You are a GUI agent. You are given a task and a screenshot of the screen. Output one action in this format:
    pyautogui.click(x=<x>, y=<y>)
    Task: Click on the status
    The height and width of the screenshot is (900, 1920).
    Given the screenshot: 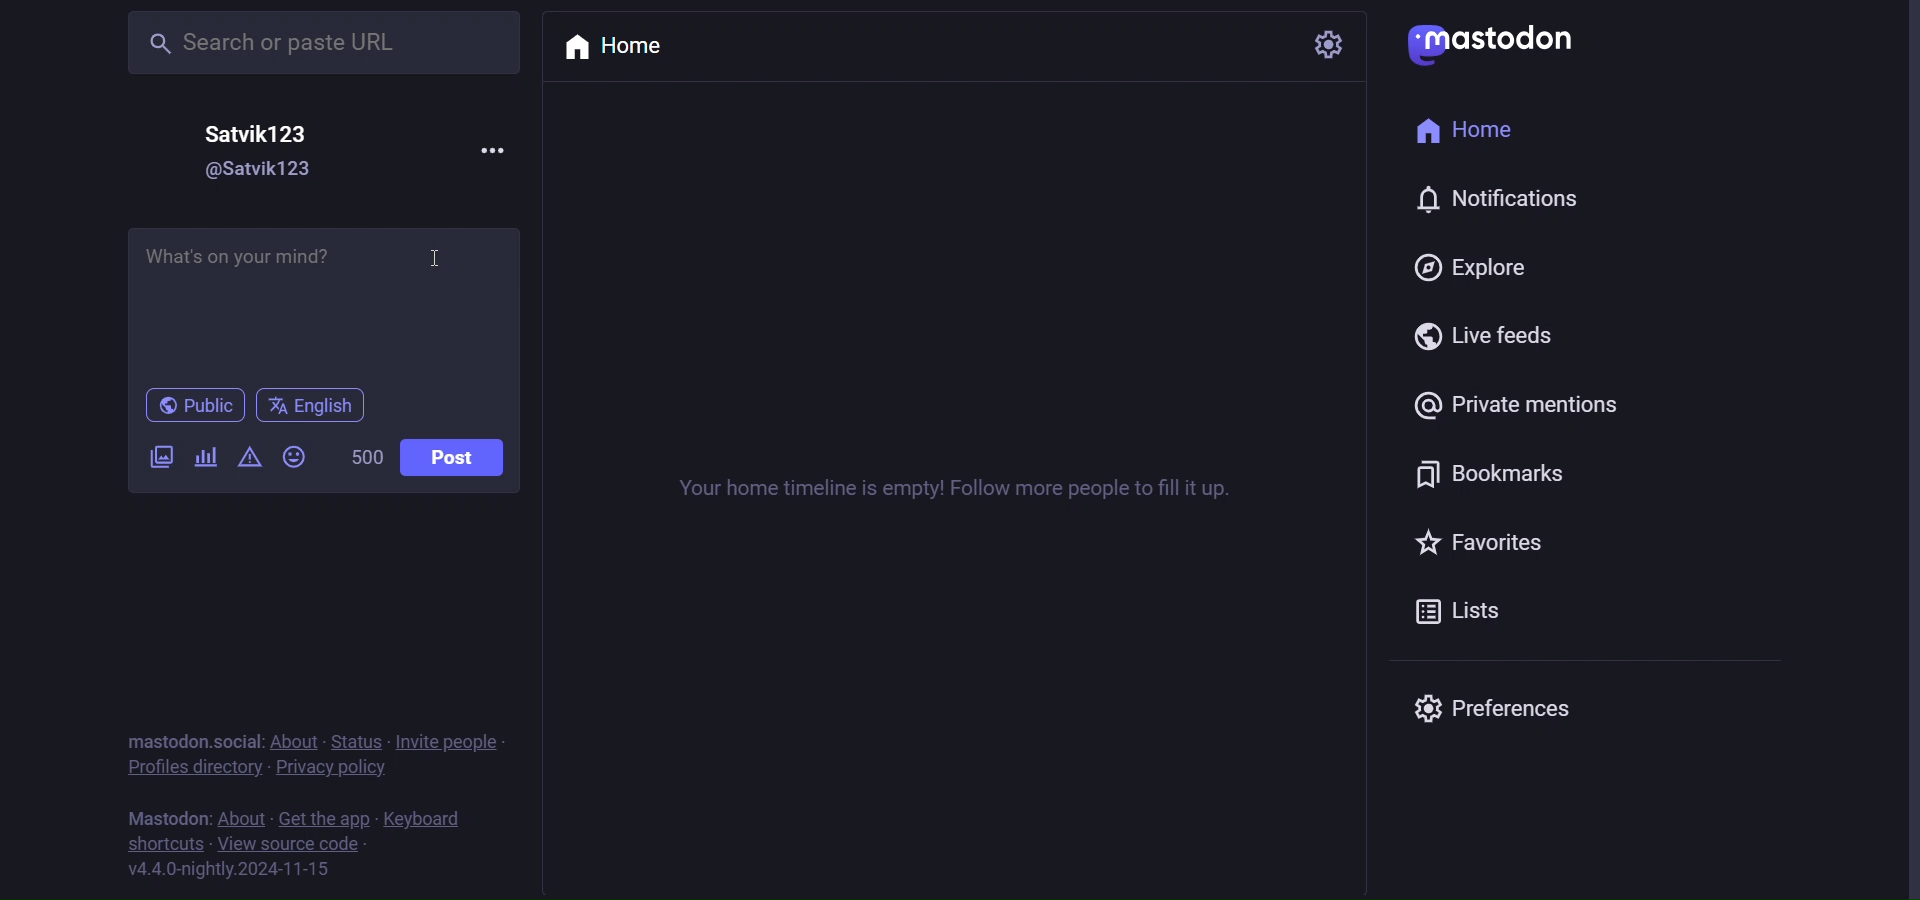 What is the action you would take?
    pyautogui.click(x=363, y=742)
    